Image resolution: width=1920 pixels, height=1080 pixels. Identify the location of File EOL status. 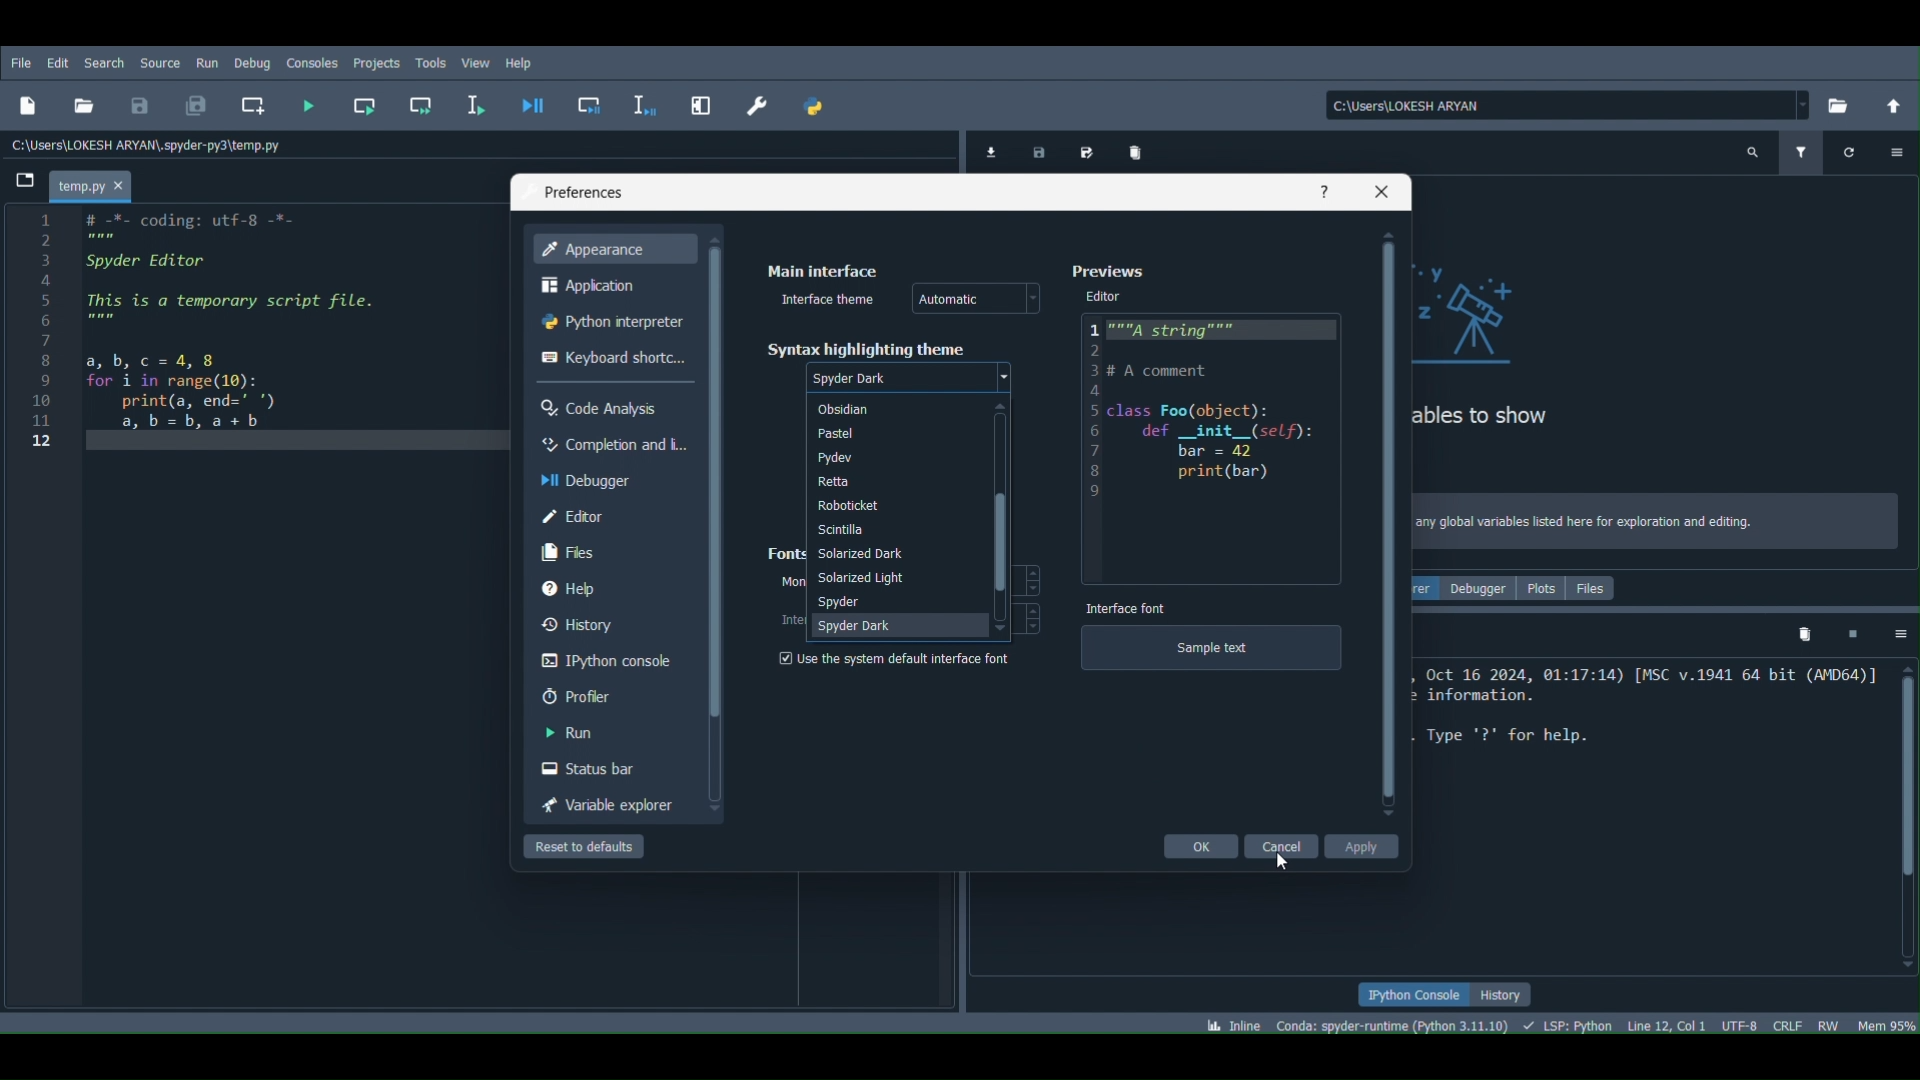
(1786, 1027).